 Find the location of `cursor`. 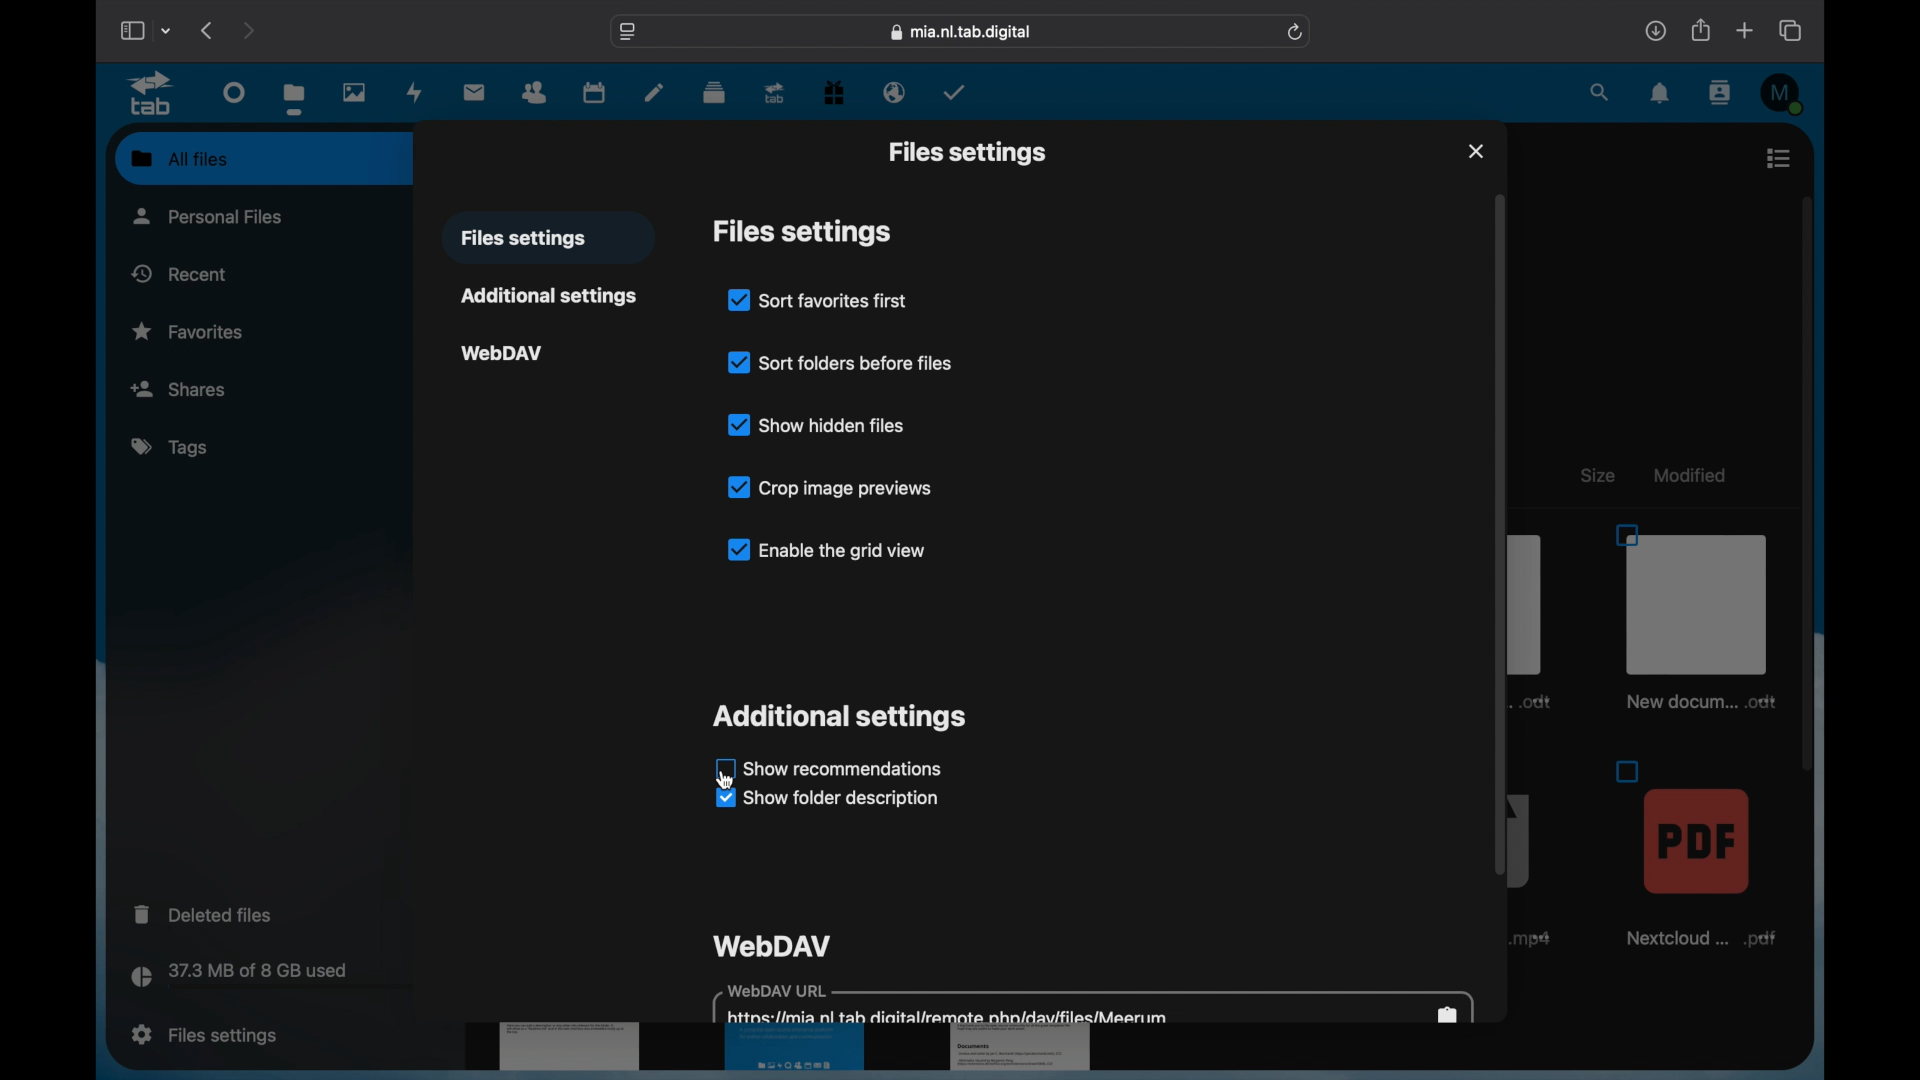

cursor is located at coordinates (731, 781).